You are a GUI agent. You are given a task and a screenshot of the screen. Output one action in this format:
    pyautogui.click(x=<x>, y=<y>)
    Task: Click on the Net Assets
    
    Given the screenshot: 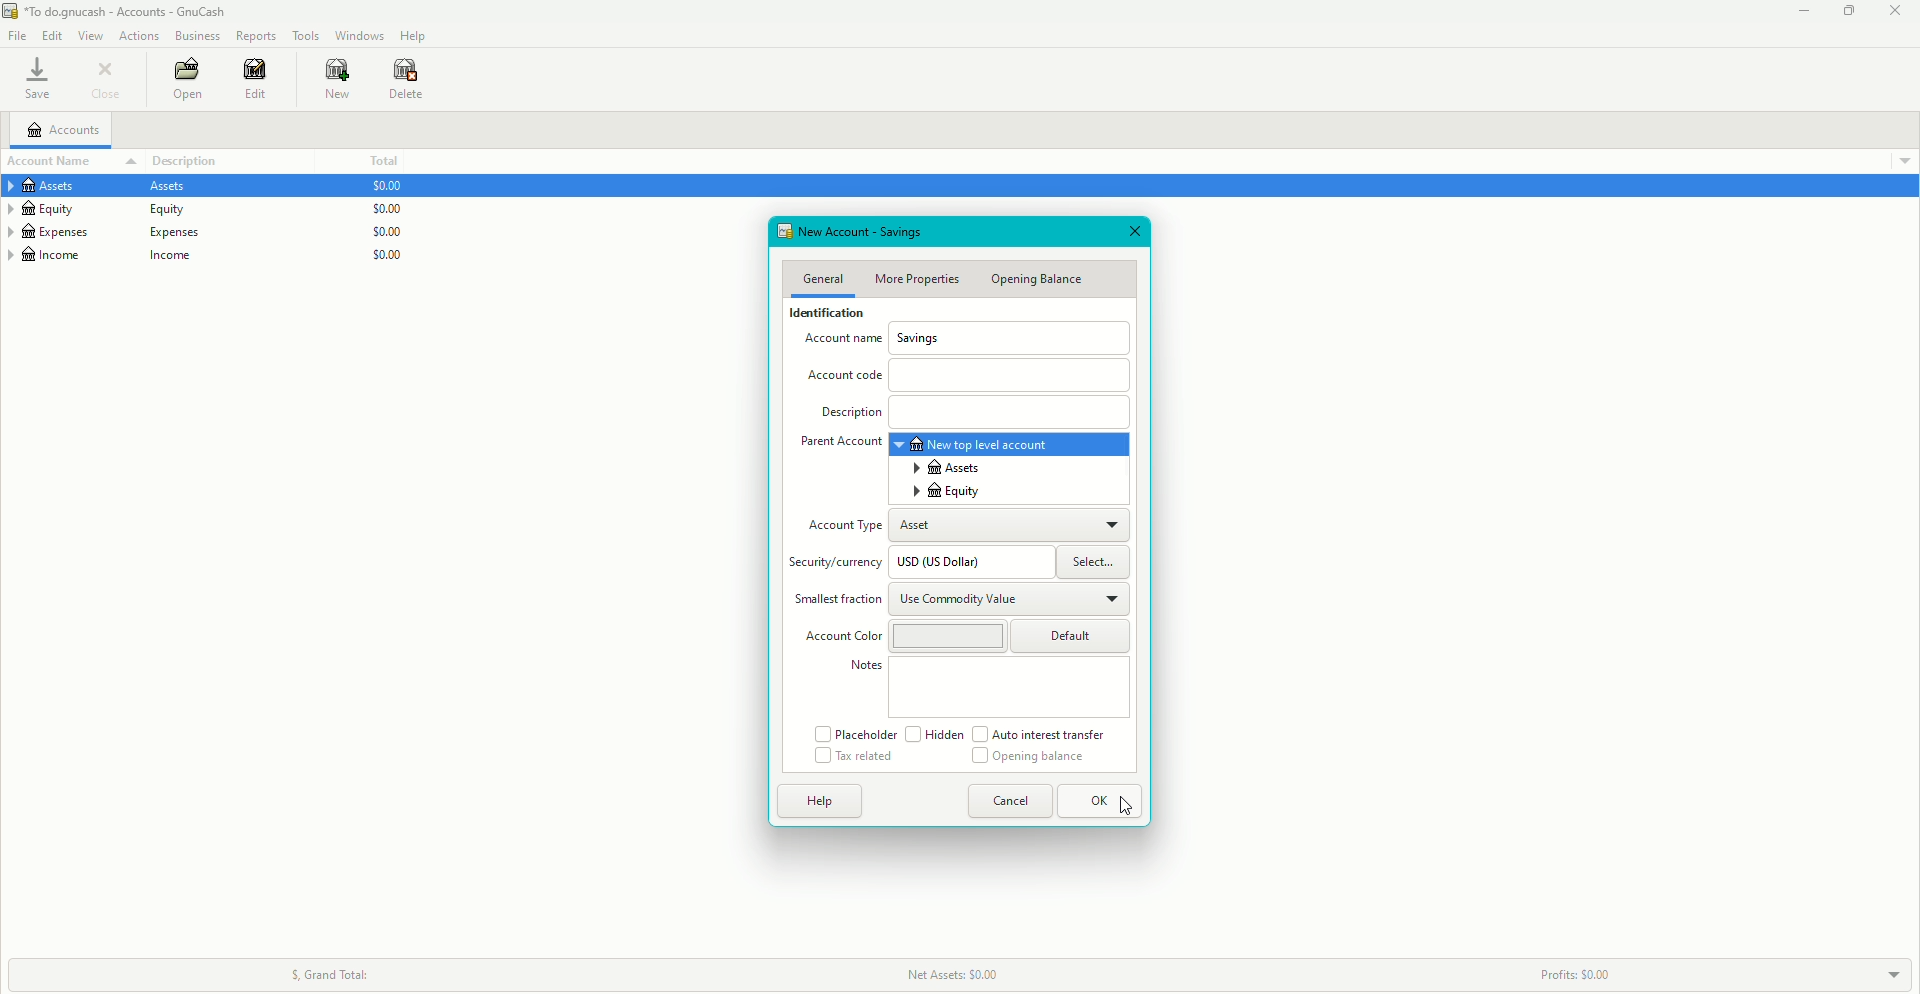 What is the action you would take?
    pyautogui.click(x=968, y=972)
    